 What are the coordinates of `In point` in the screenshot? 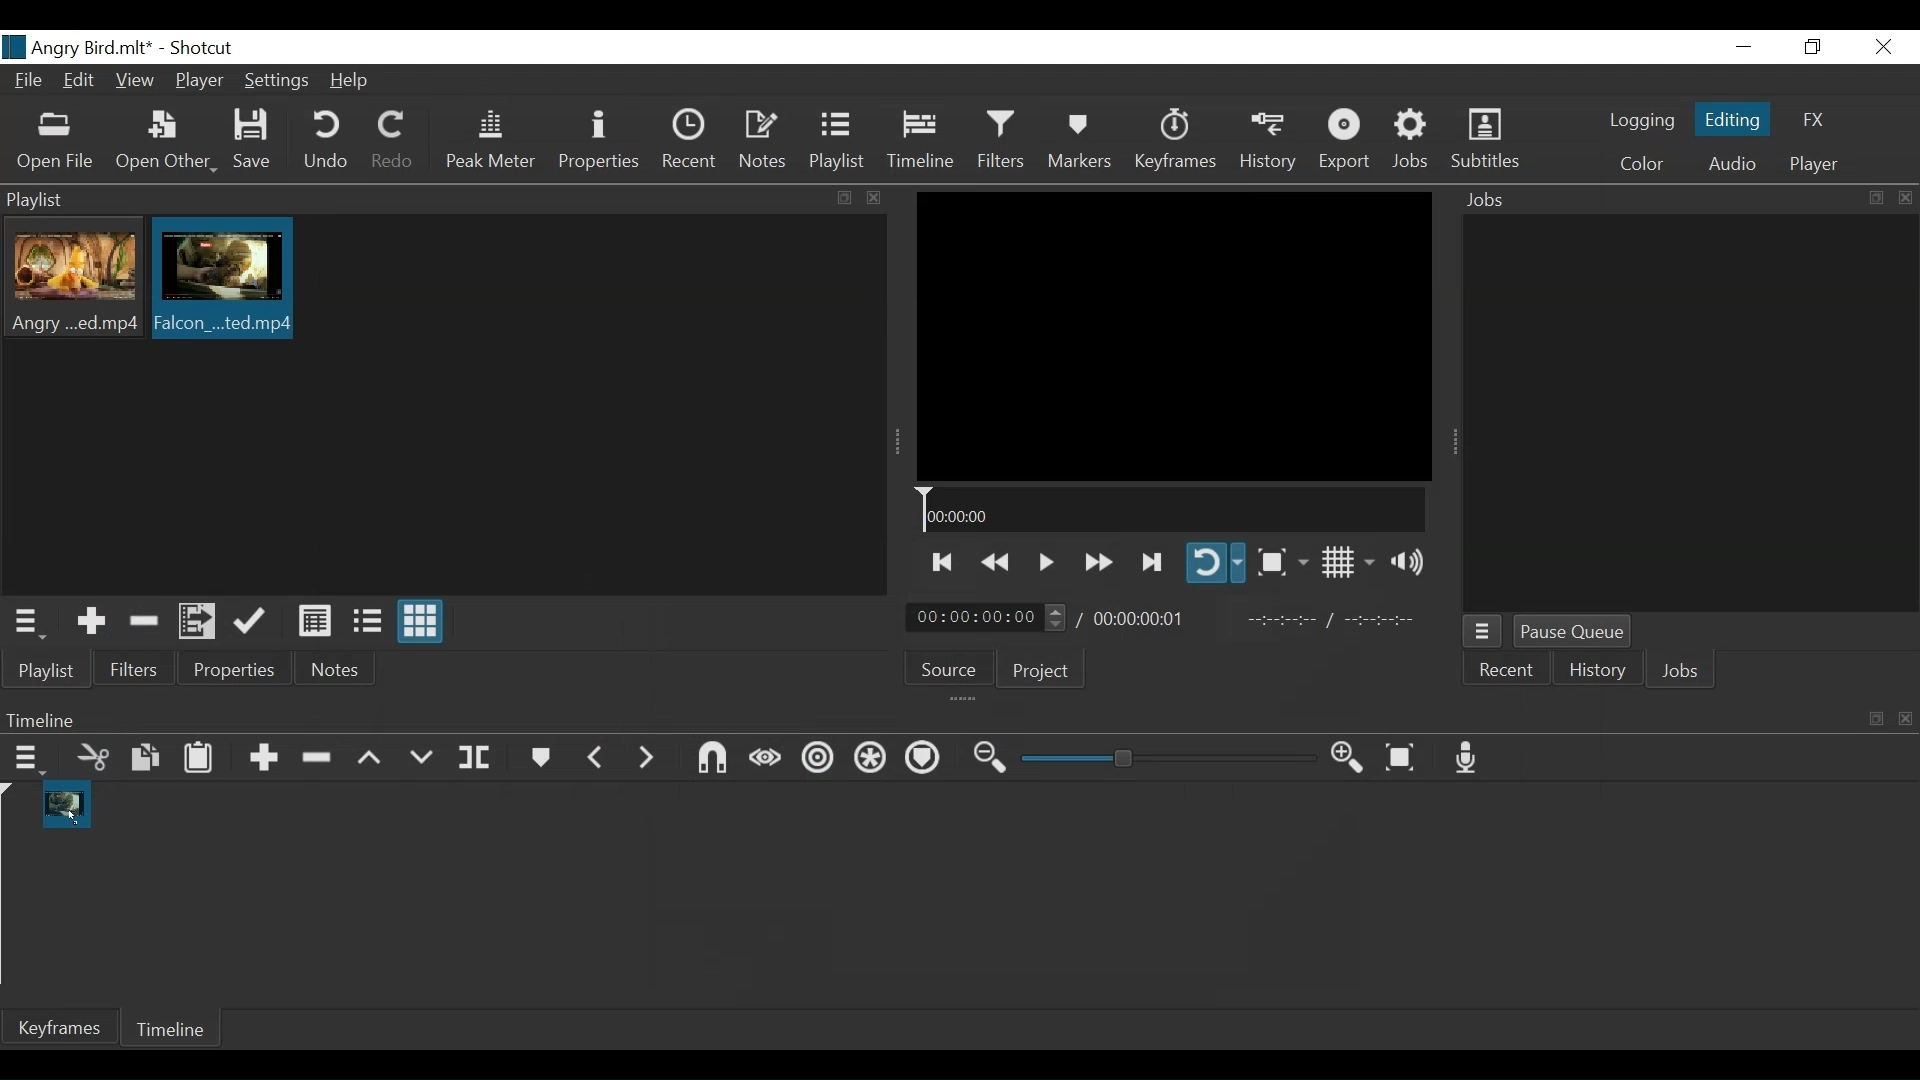 It's located at (1339, 620).